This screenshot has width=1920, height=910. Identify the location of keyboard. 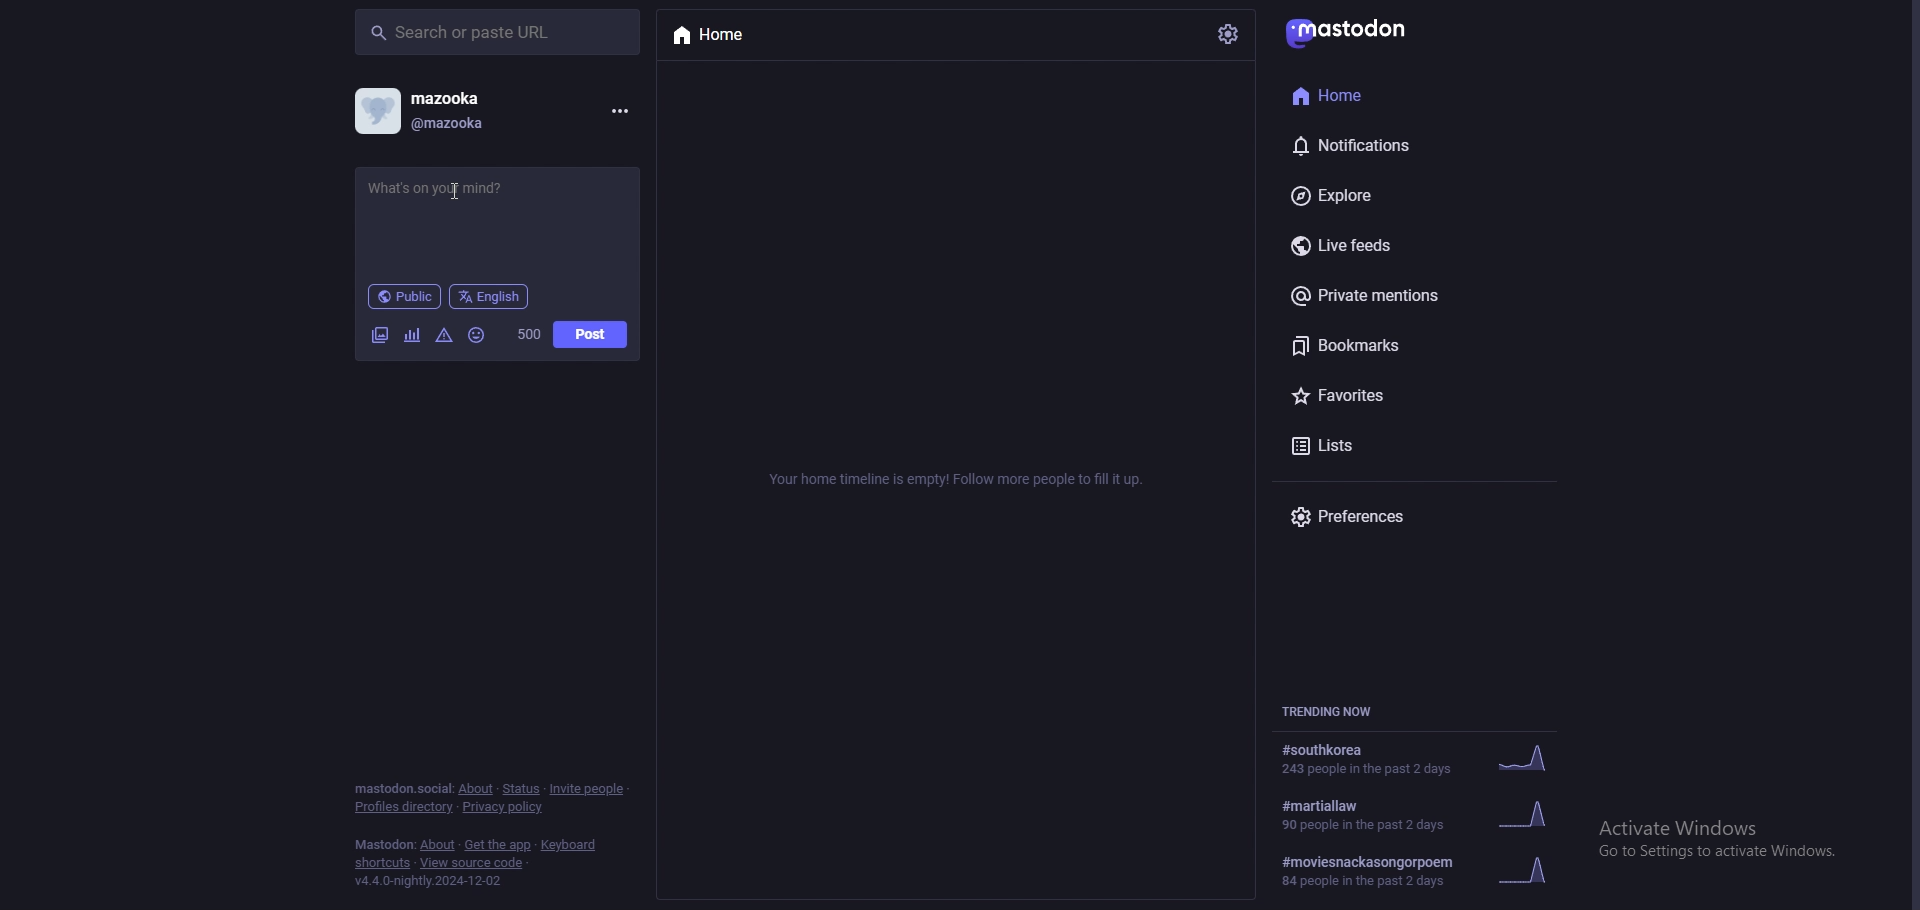
(567, 845).